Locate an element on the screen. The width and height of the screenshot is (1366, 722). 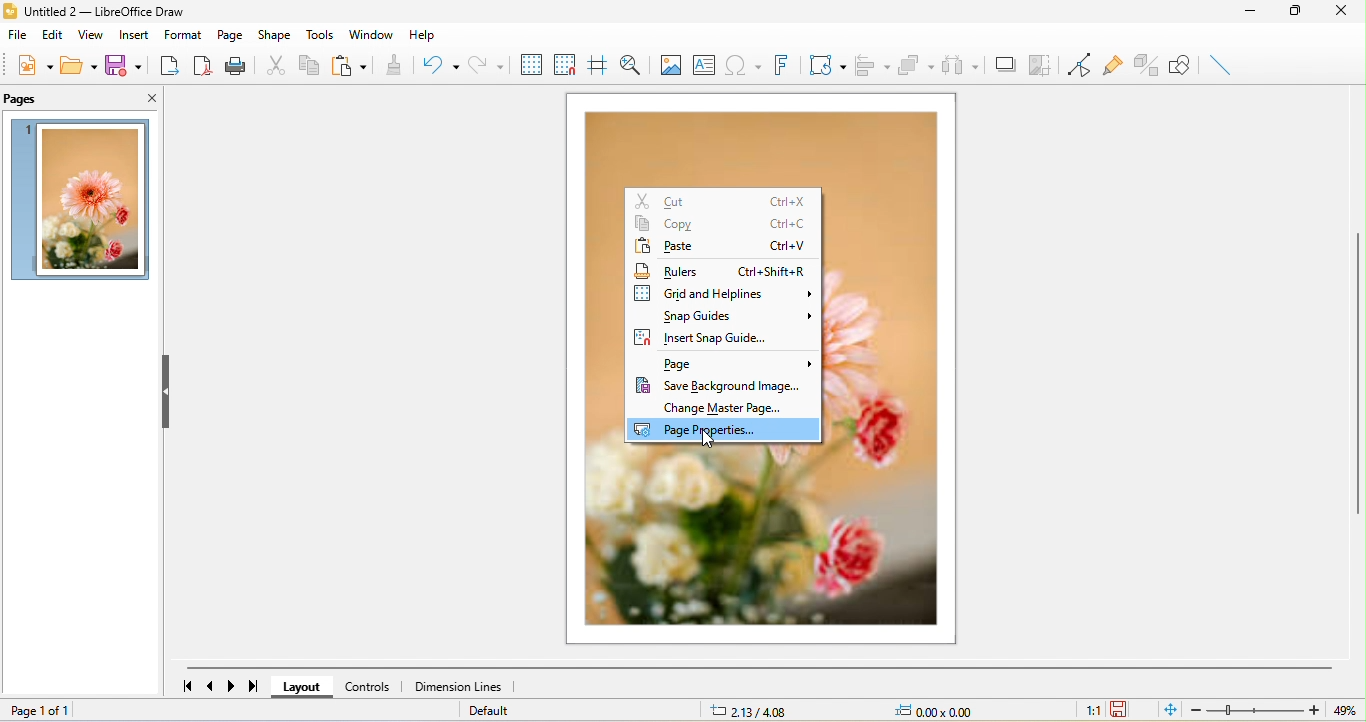
layout is located at coordinates (307, 687).